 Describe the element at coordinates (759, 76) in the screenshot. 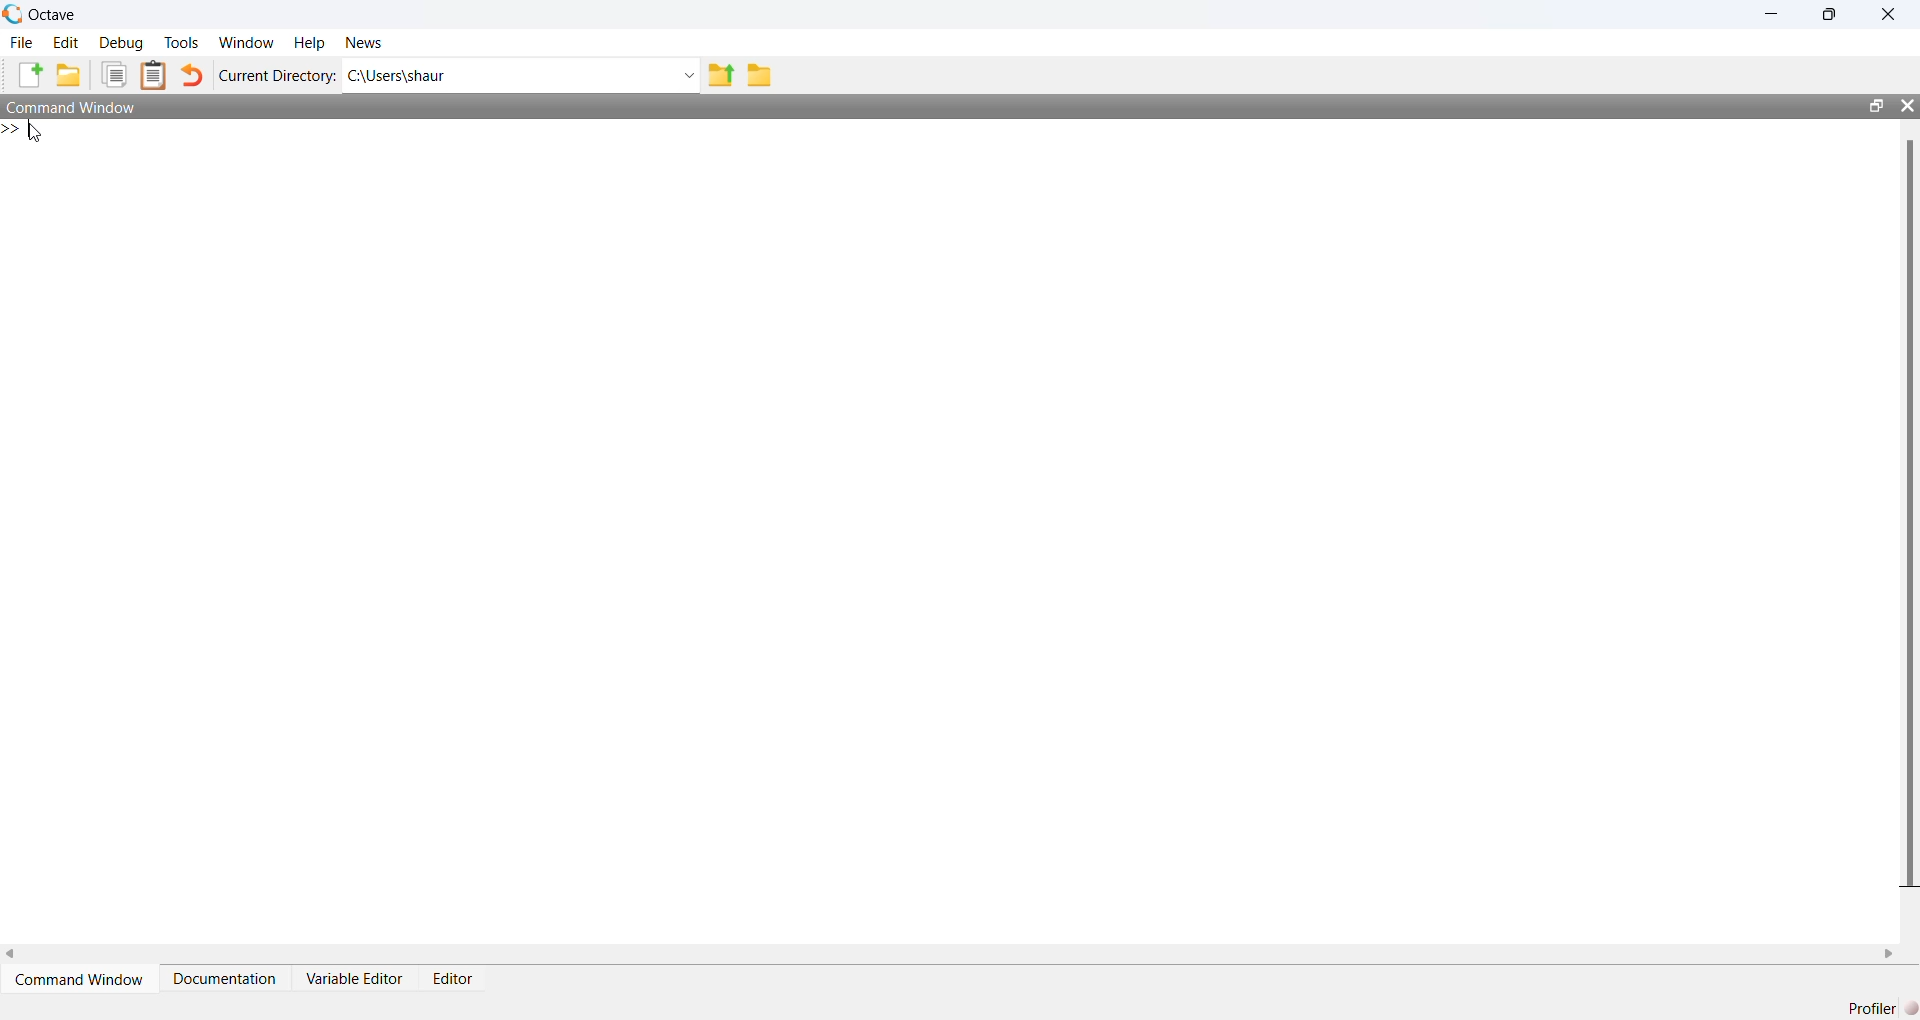

I see `folder` at that location.